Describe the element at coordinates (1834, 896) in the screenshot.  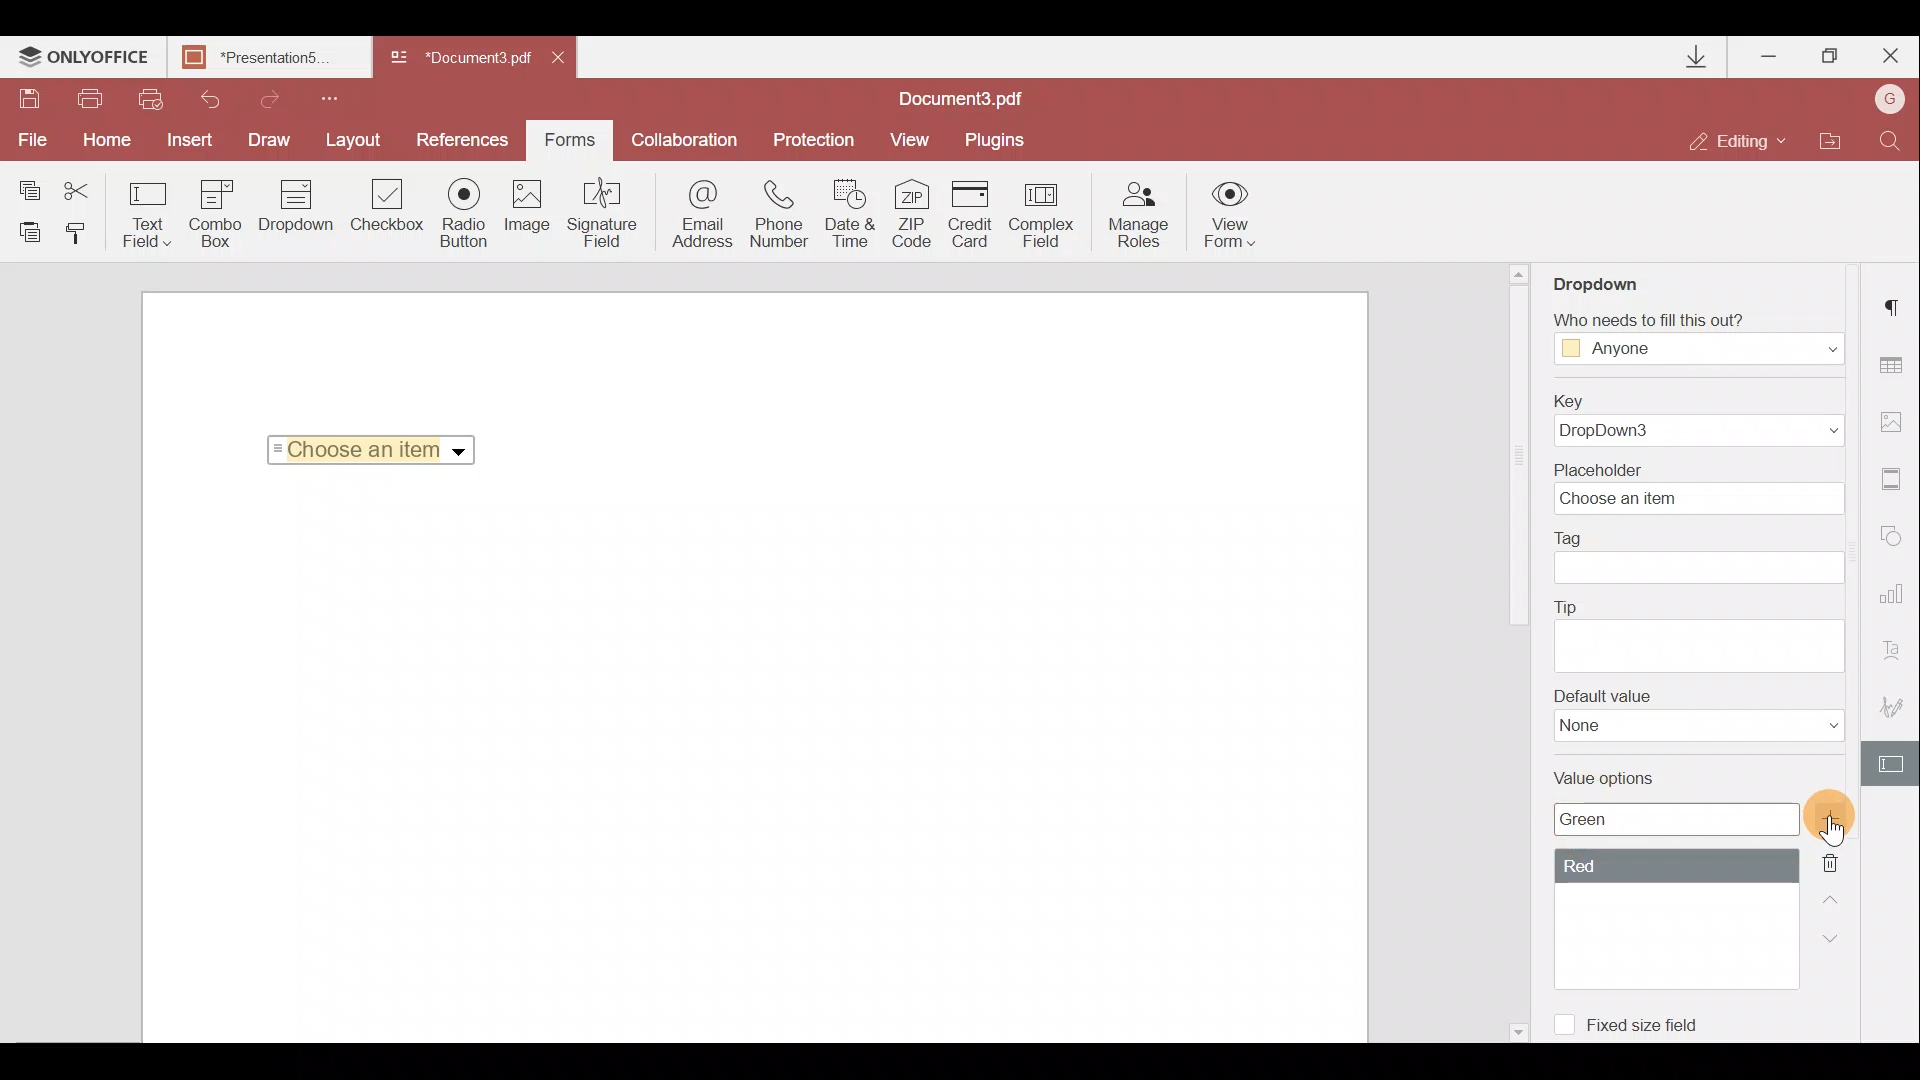
I see `Up` at that location.